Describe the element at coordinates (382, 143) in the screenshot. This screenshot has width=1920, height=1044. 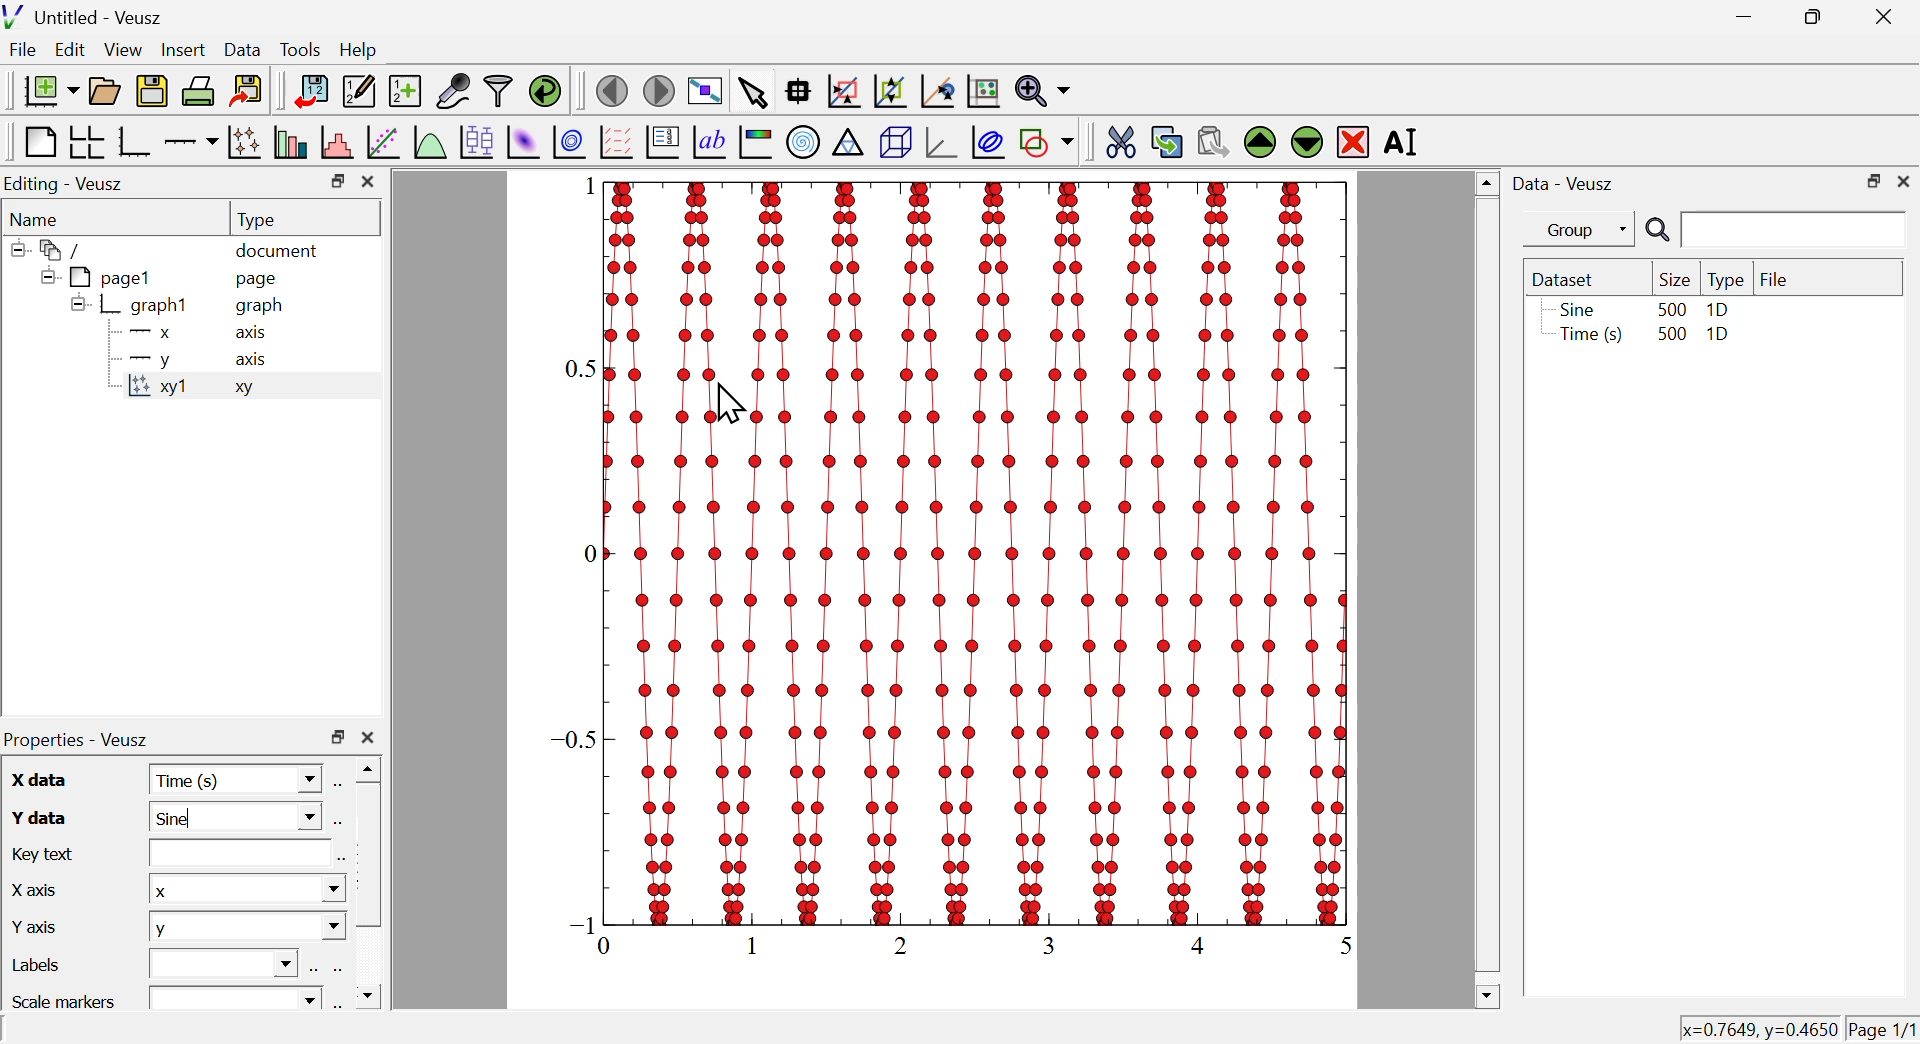
I see `fit a function to data` at that location.